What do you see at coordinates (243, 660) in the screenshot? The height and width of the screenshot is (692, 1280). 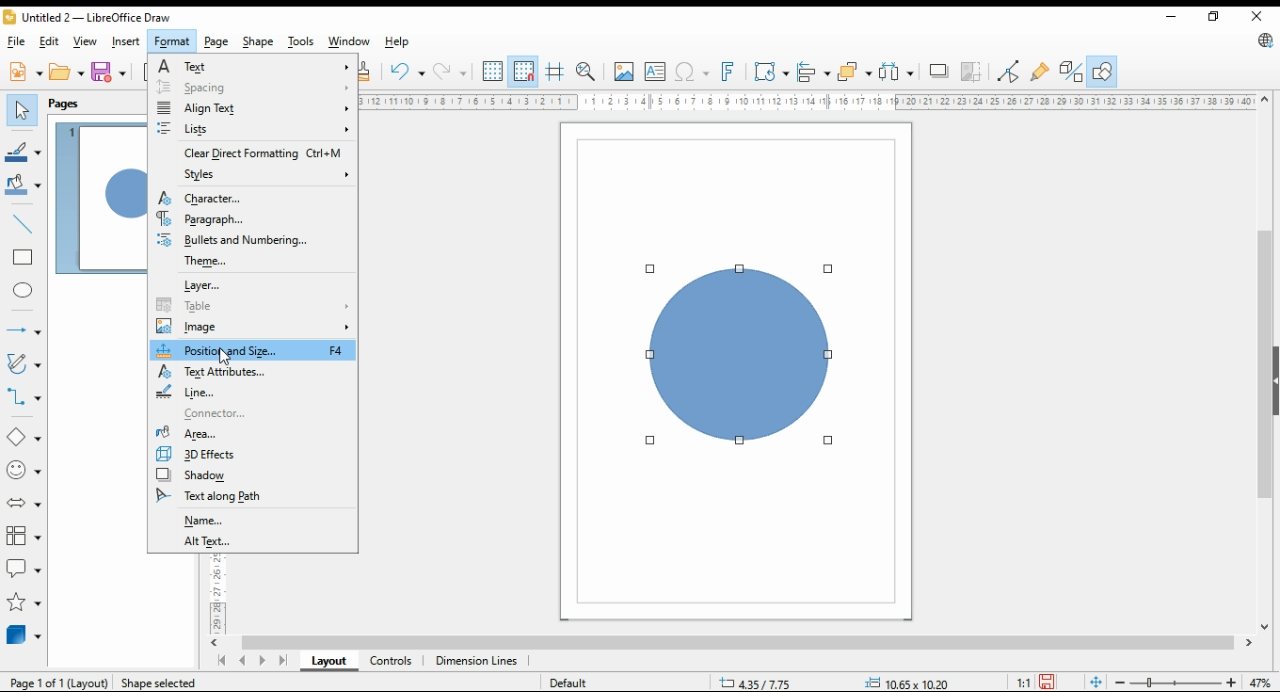 I see `previous page` at bounding box center [243, 660].